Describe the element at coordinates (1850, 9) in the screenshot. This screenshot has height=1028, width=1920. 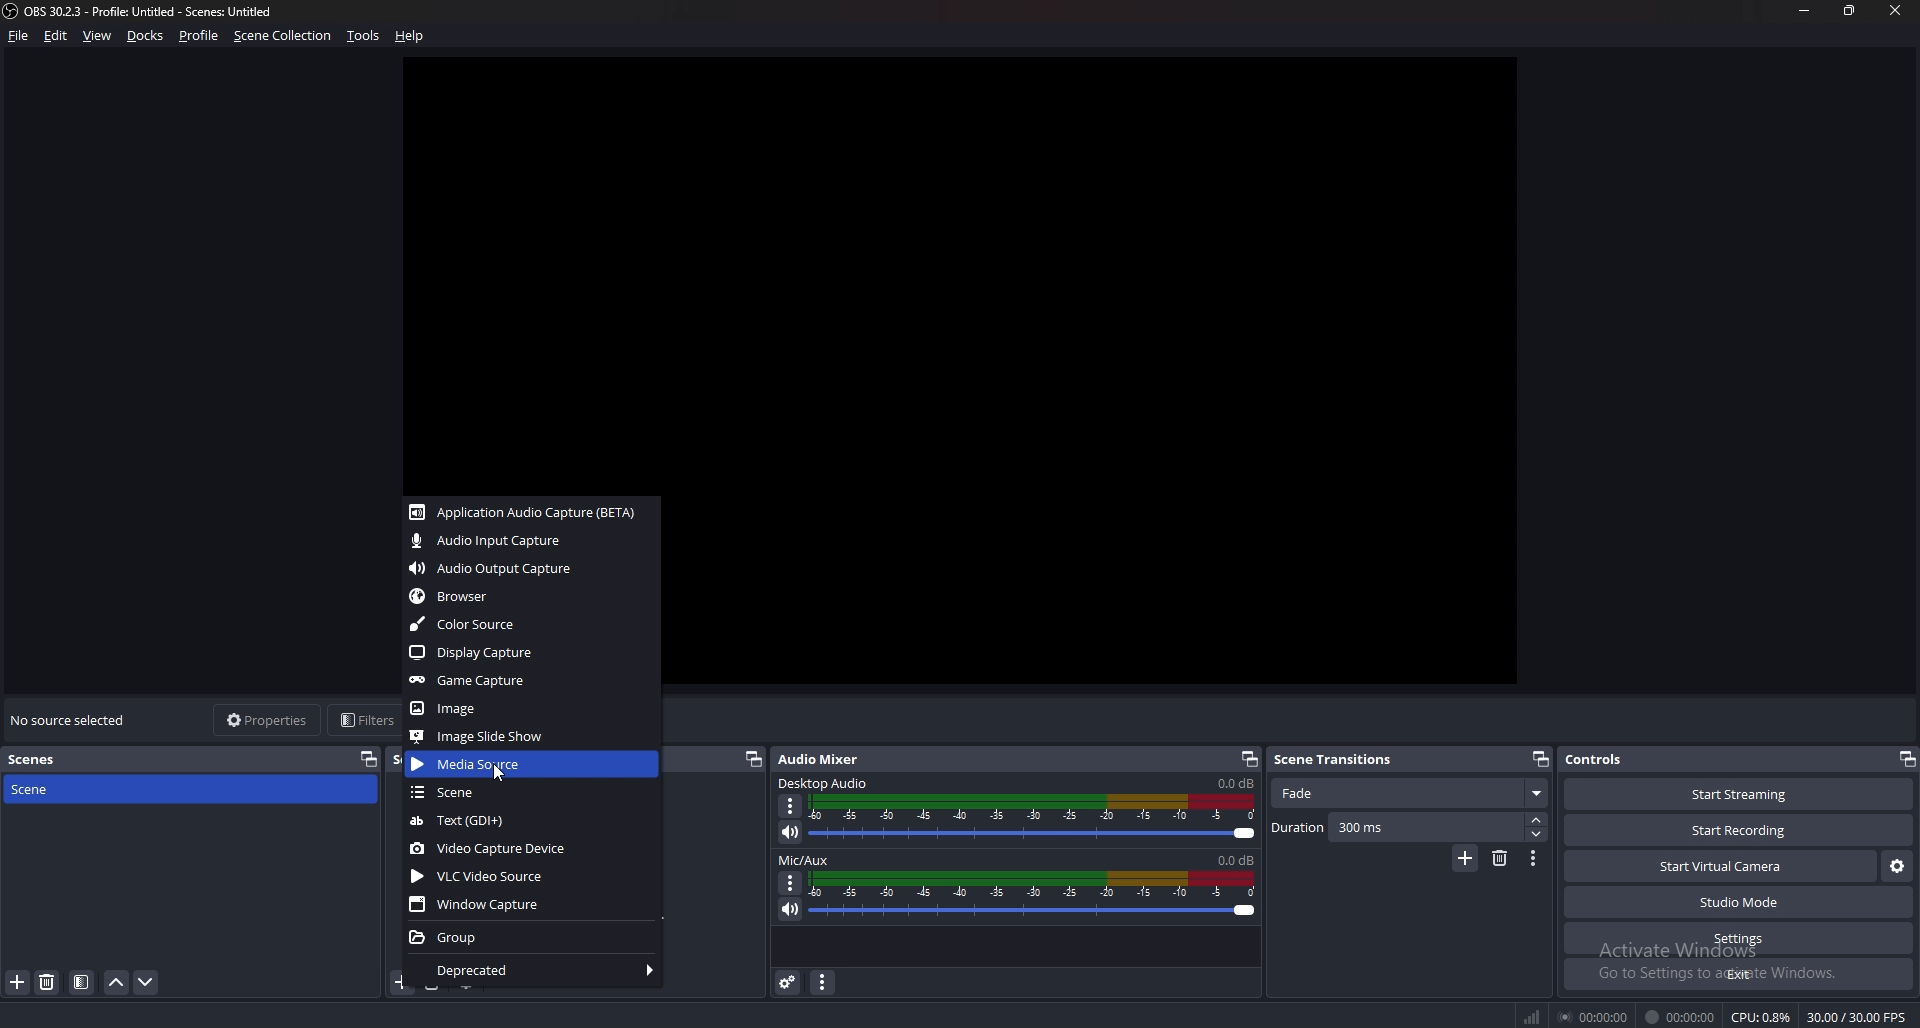
I see `Resize` at that location.